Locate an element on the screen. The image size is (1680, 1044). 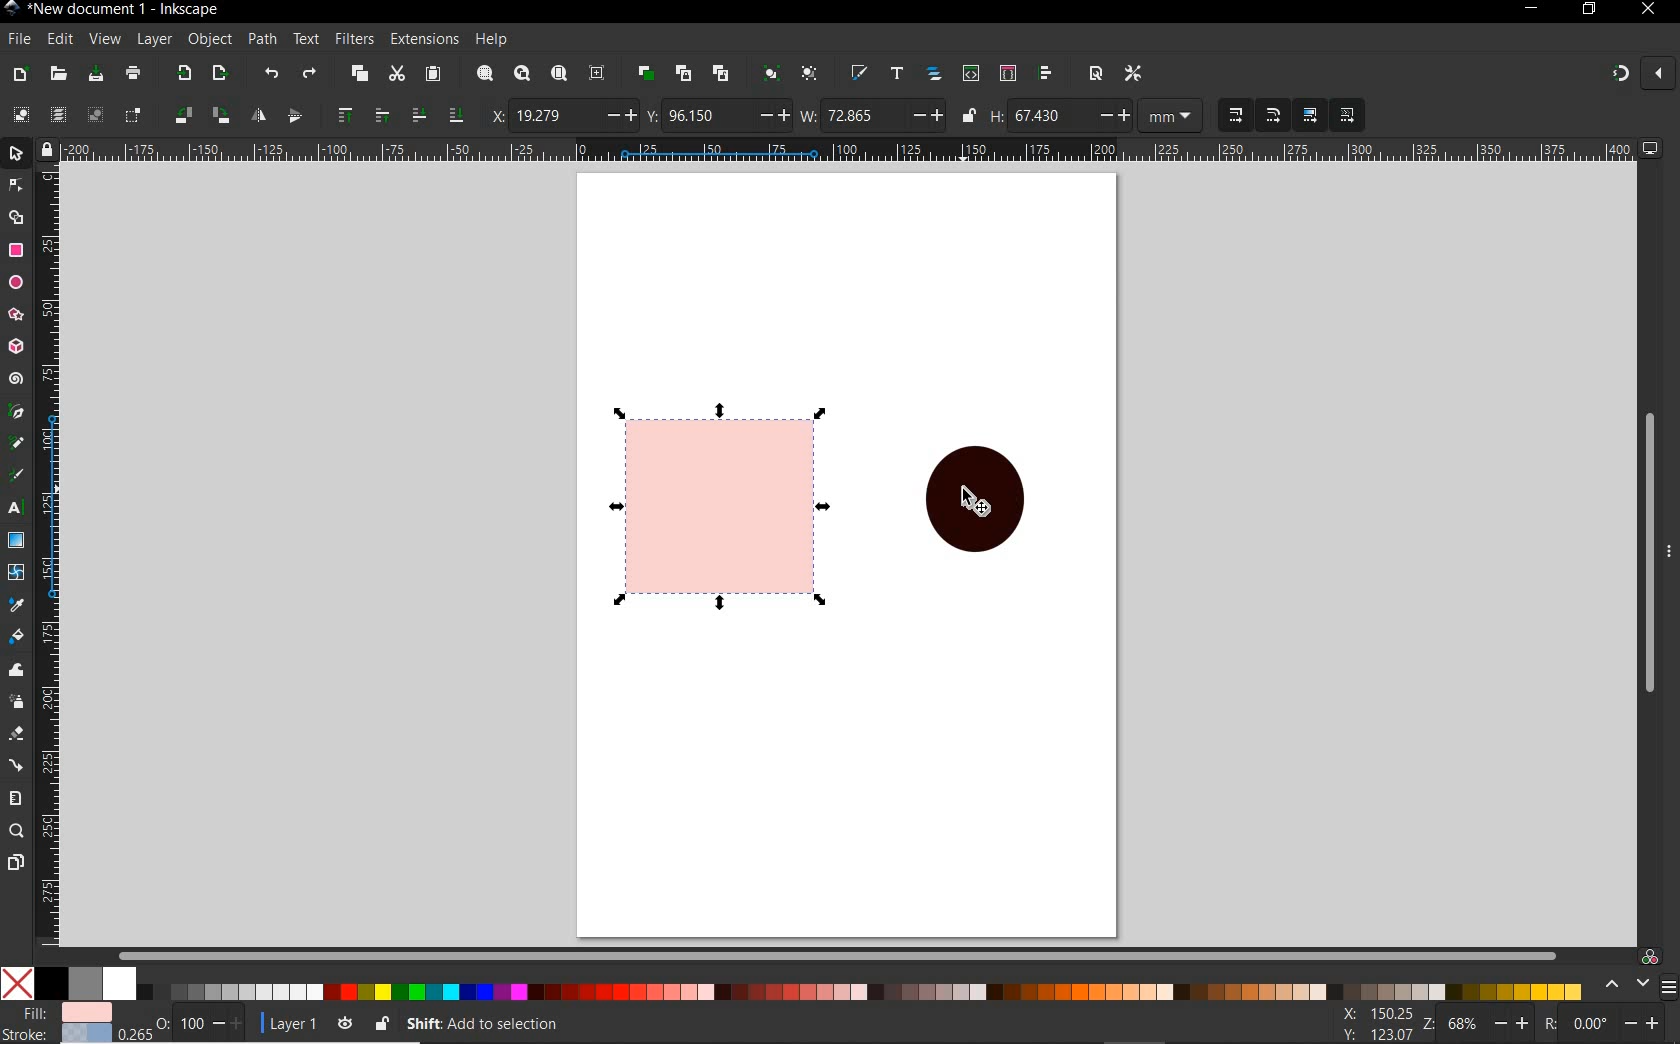
open export is located at coordinates (220, 73).